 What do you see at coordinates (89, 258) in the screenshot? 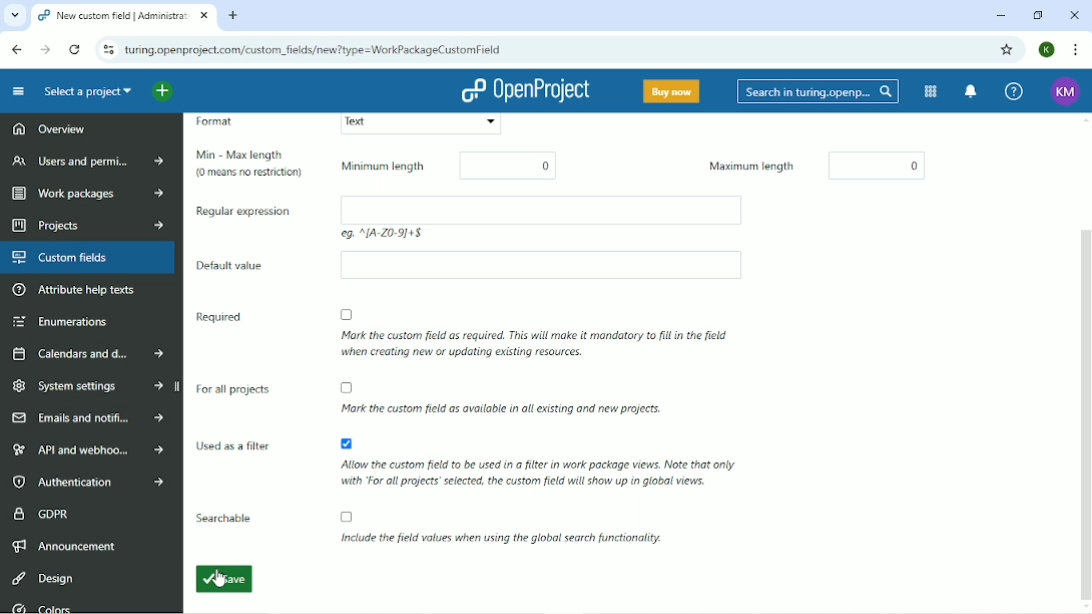
I see `Custom fields` at bounding box center [89, 258].